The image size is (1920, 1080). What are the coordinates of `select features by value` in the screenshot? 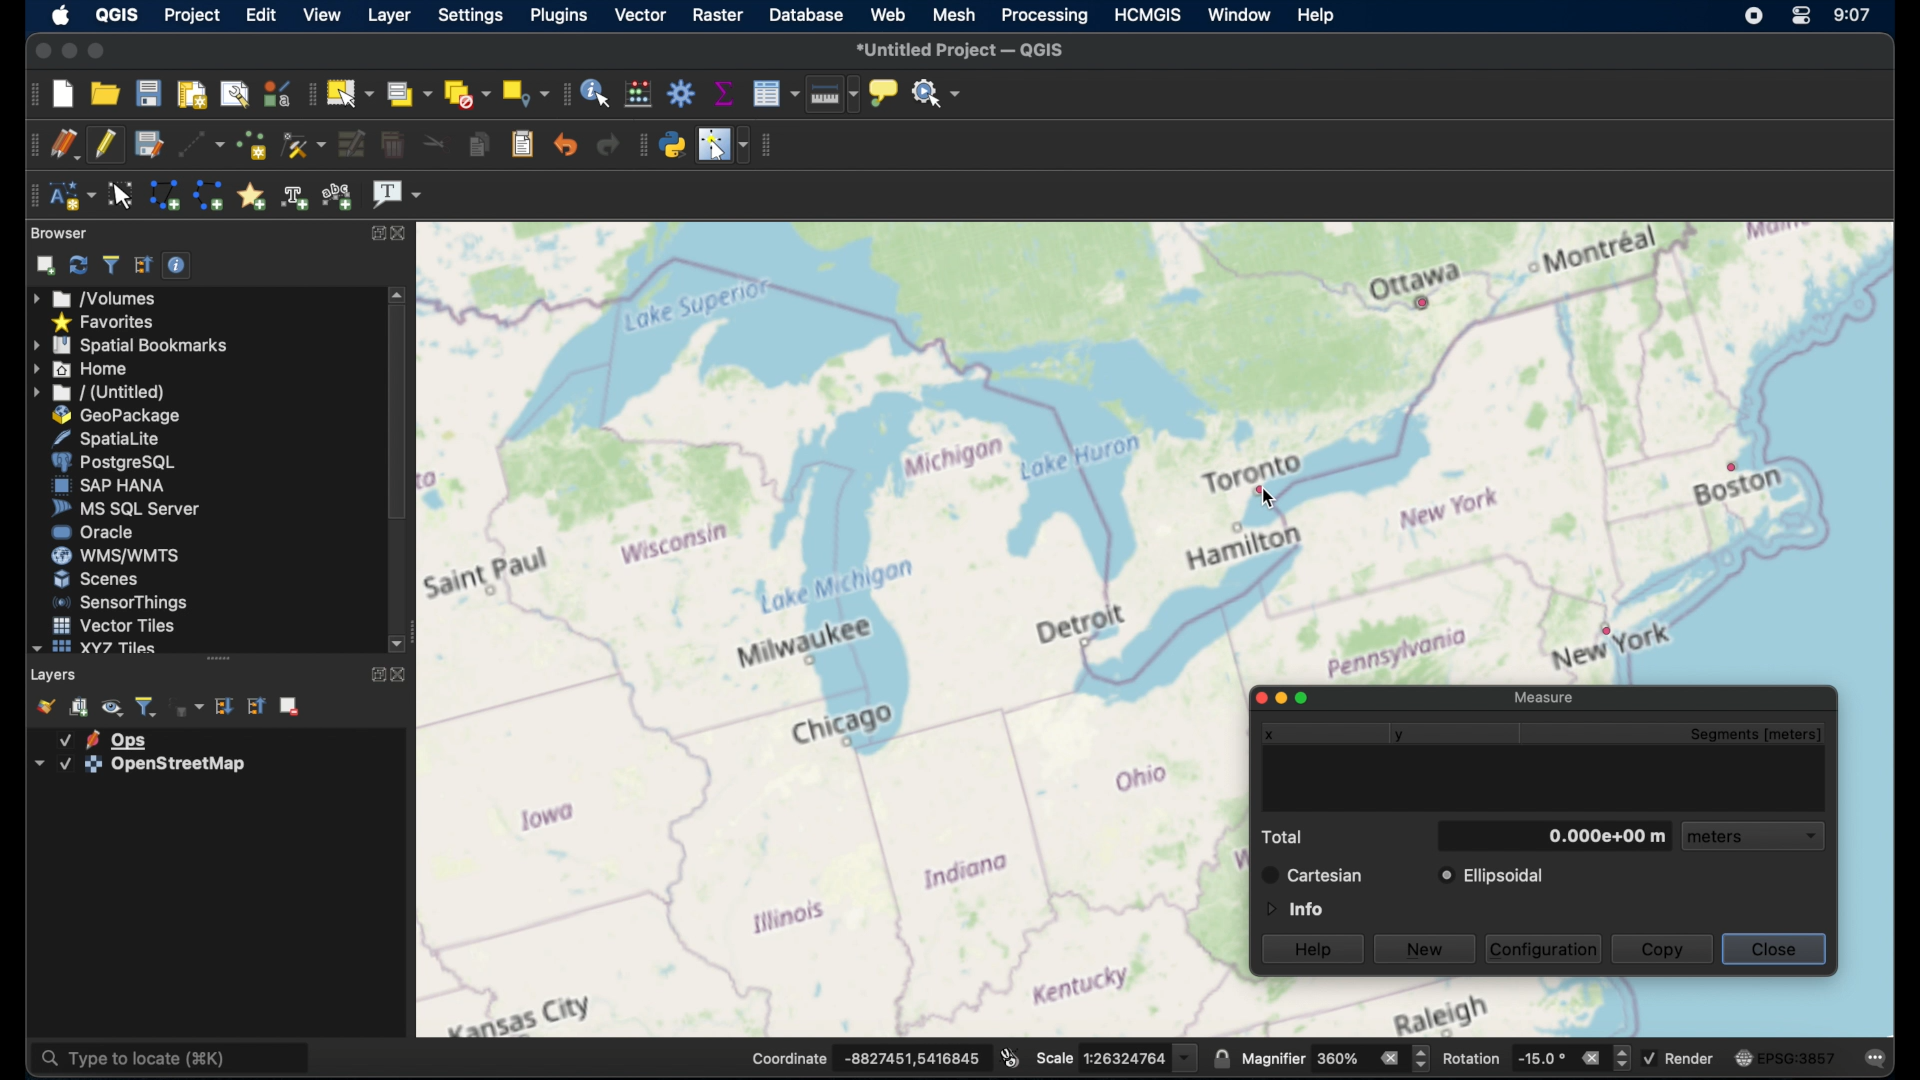 It's located at (409, 93).